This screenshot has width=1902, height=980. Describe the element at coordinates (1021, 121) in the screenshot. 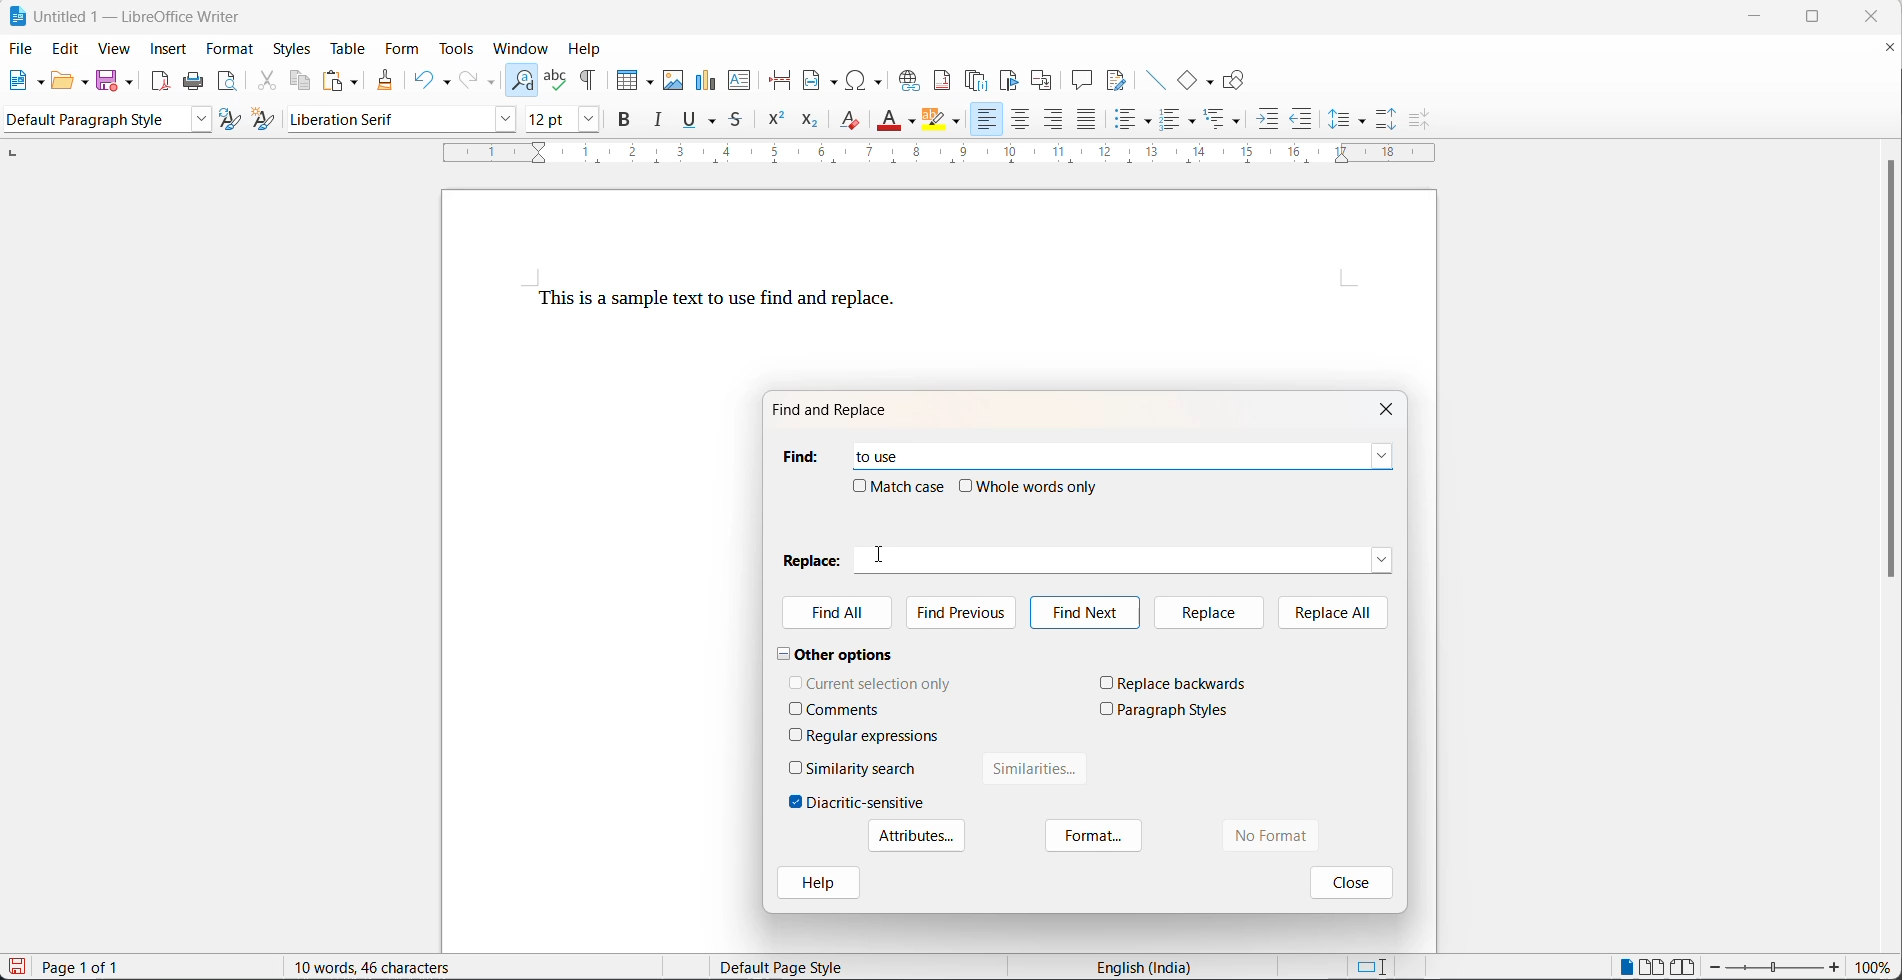

I see `text align center` at that location.